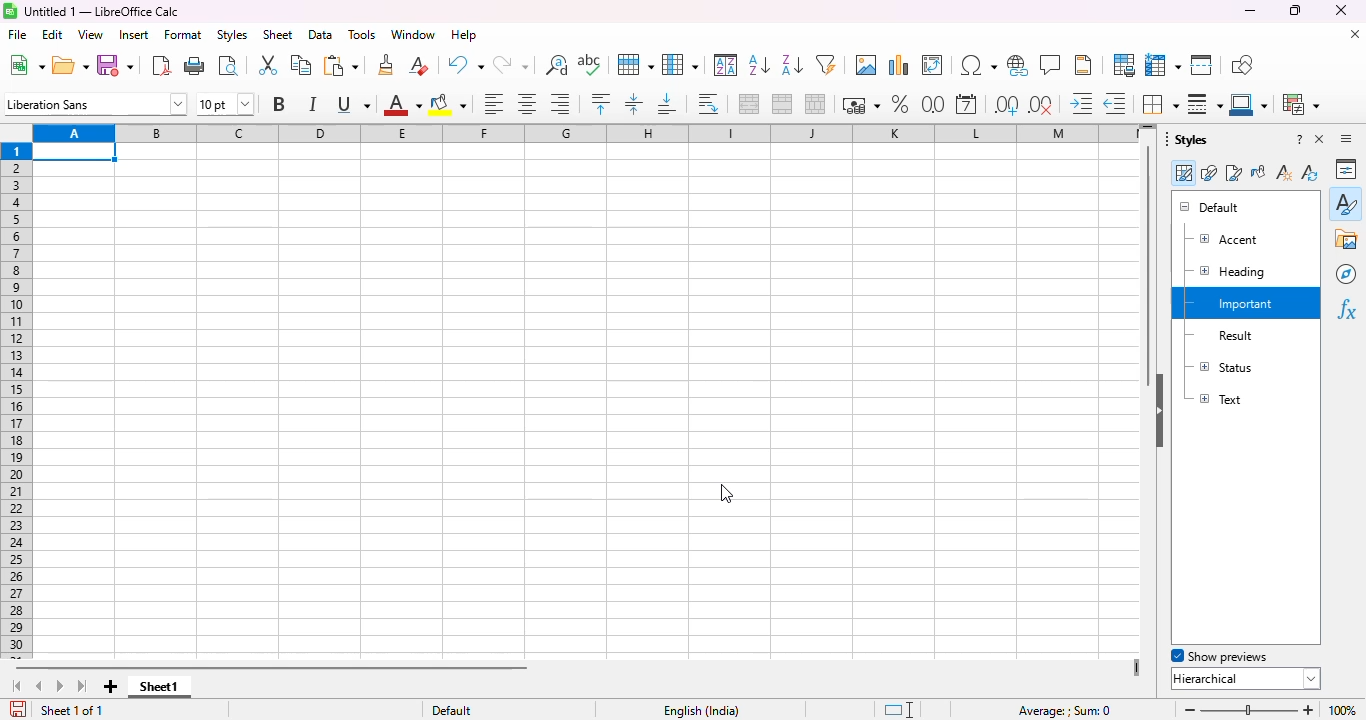 This screenshot has height=720, width=1366. Describe the element at coordinates (15, 687) in the screenshot. I see `scroll to first sheet` at that location.